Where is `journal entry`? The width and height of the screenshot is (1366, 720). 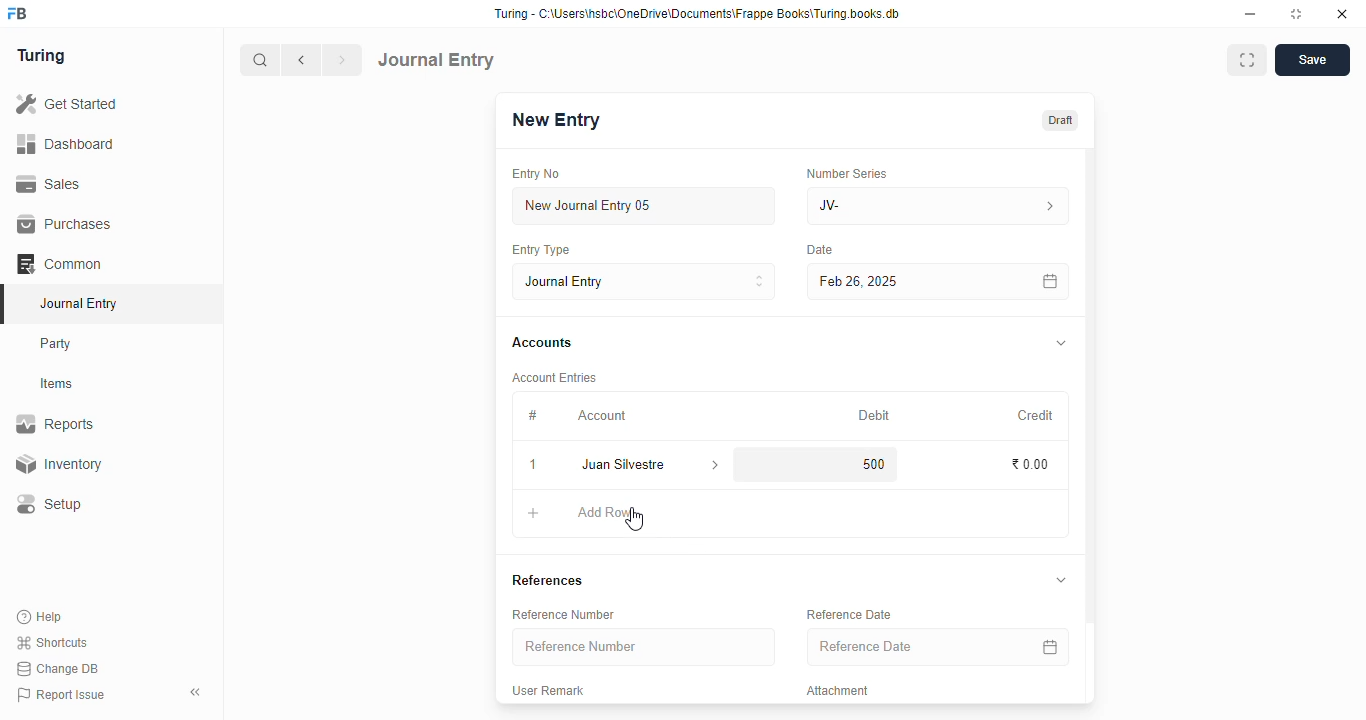
journal entry is located at coordinates (437, 59).